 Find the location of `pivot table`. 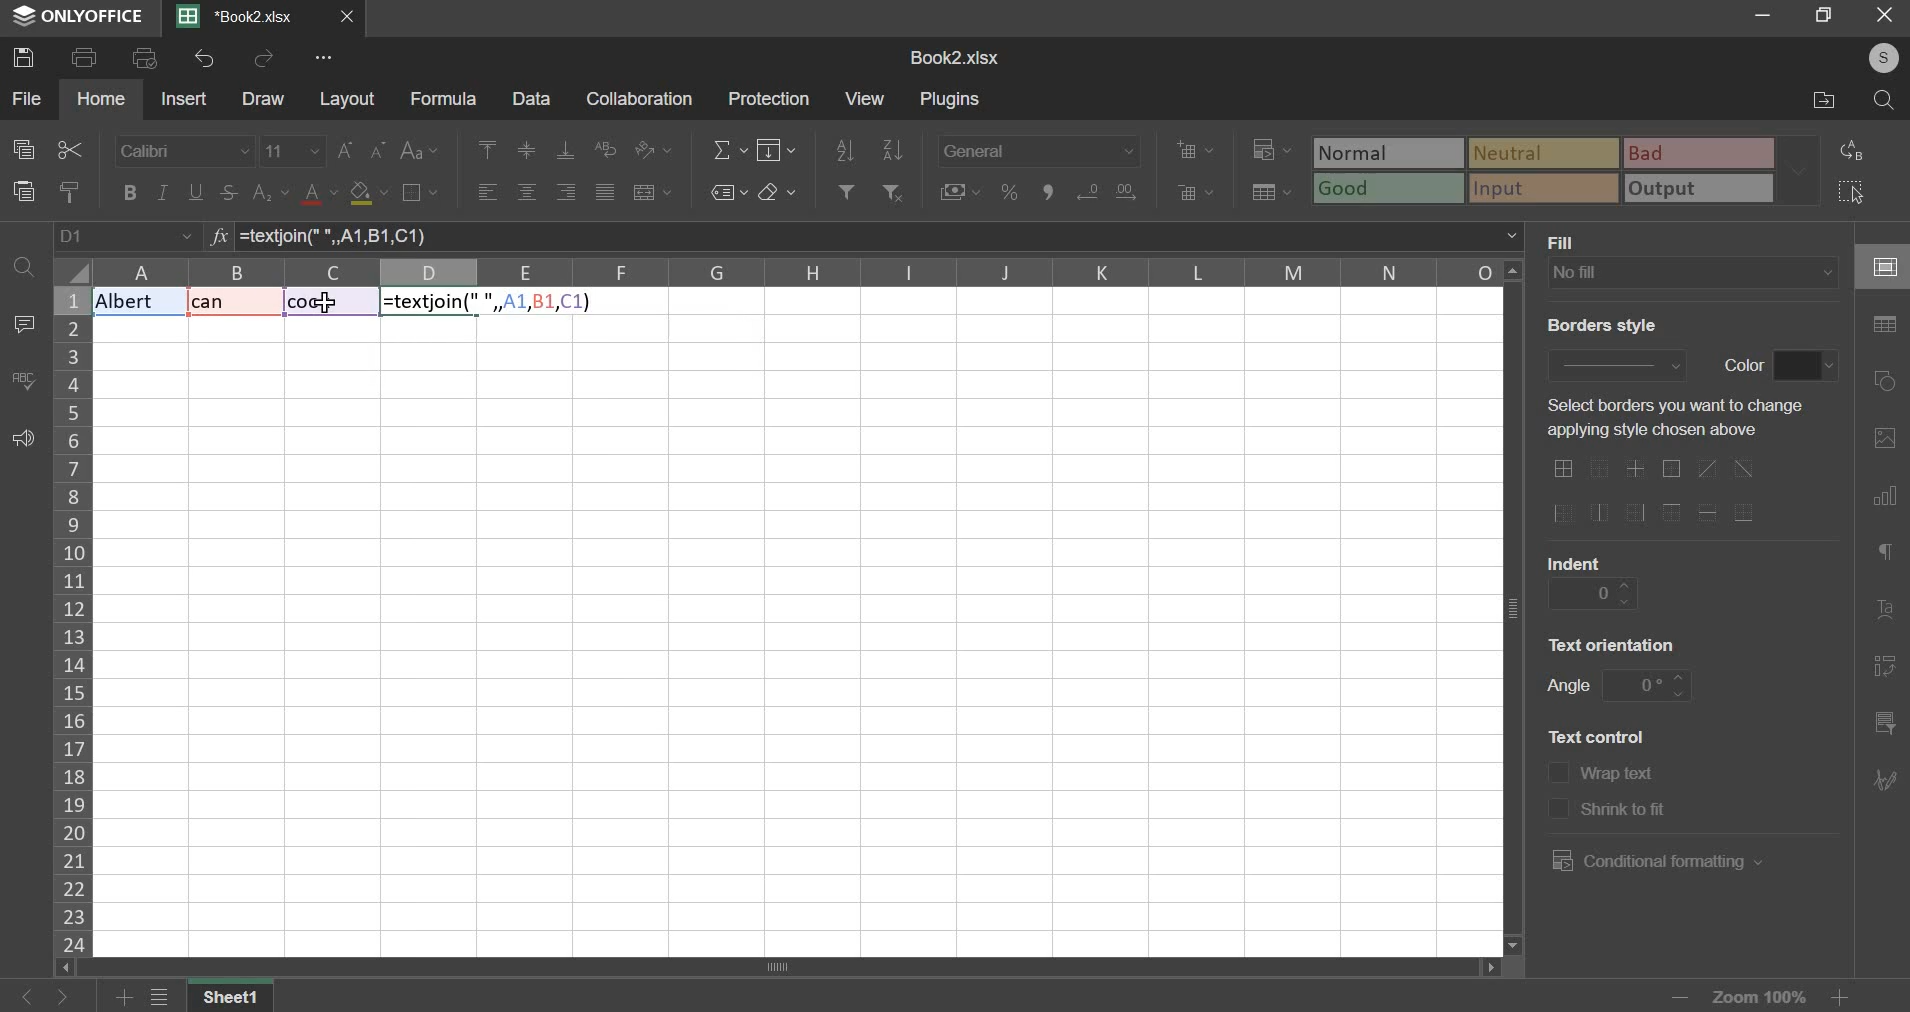

pivot table is located at coordinates (1885, 668).